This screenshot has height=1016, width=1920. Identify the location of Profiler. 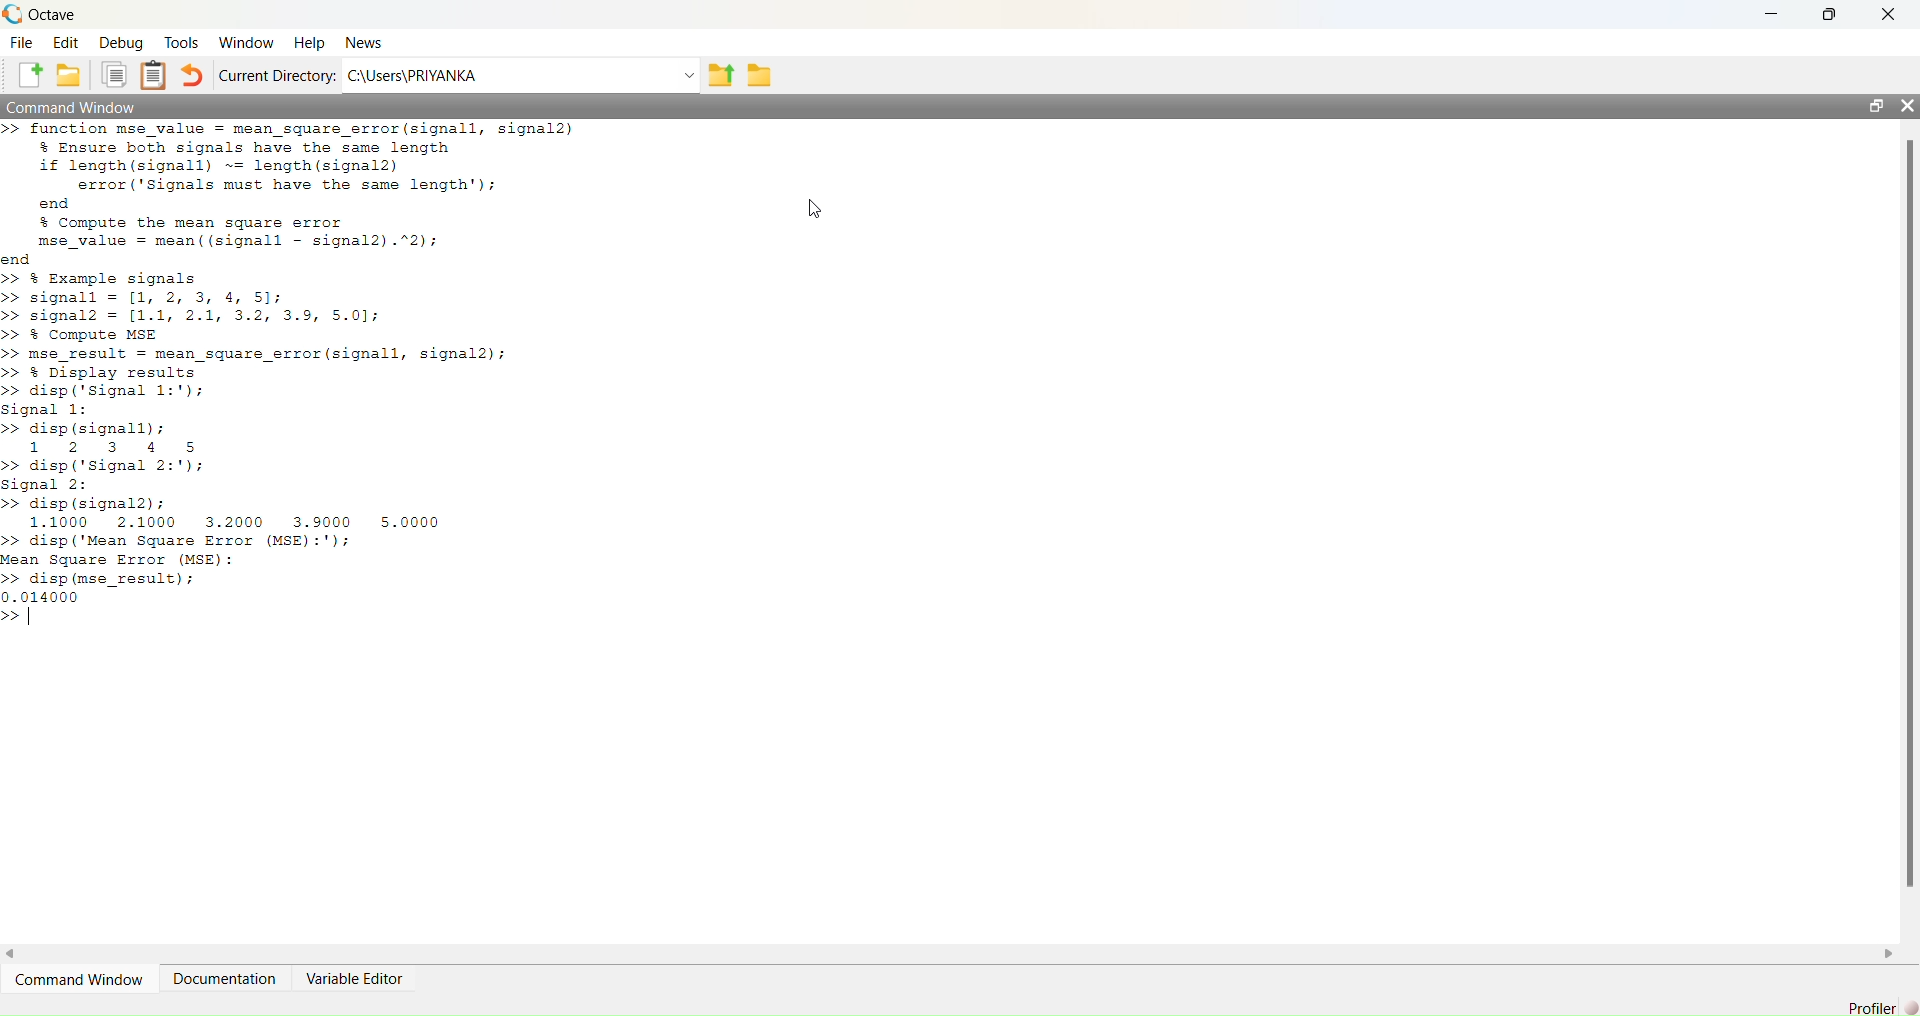
(1882, 1007).